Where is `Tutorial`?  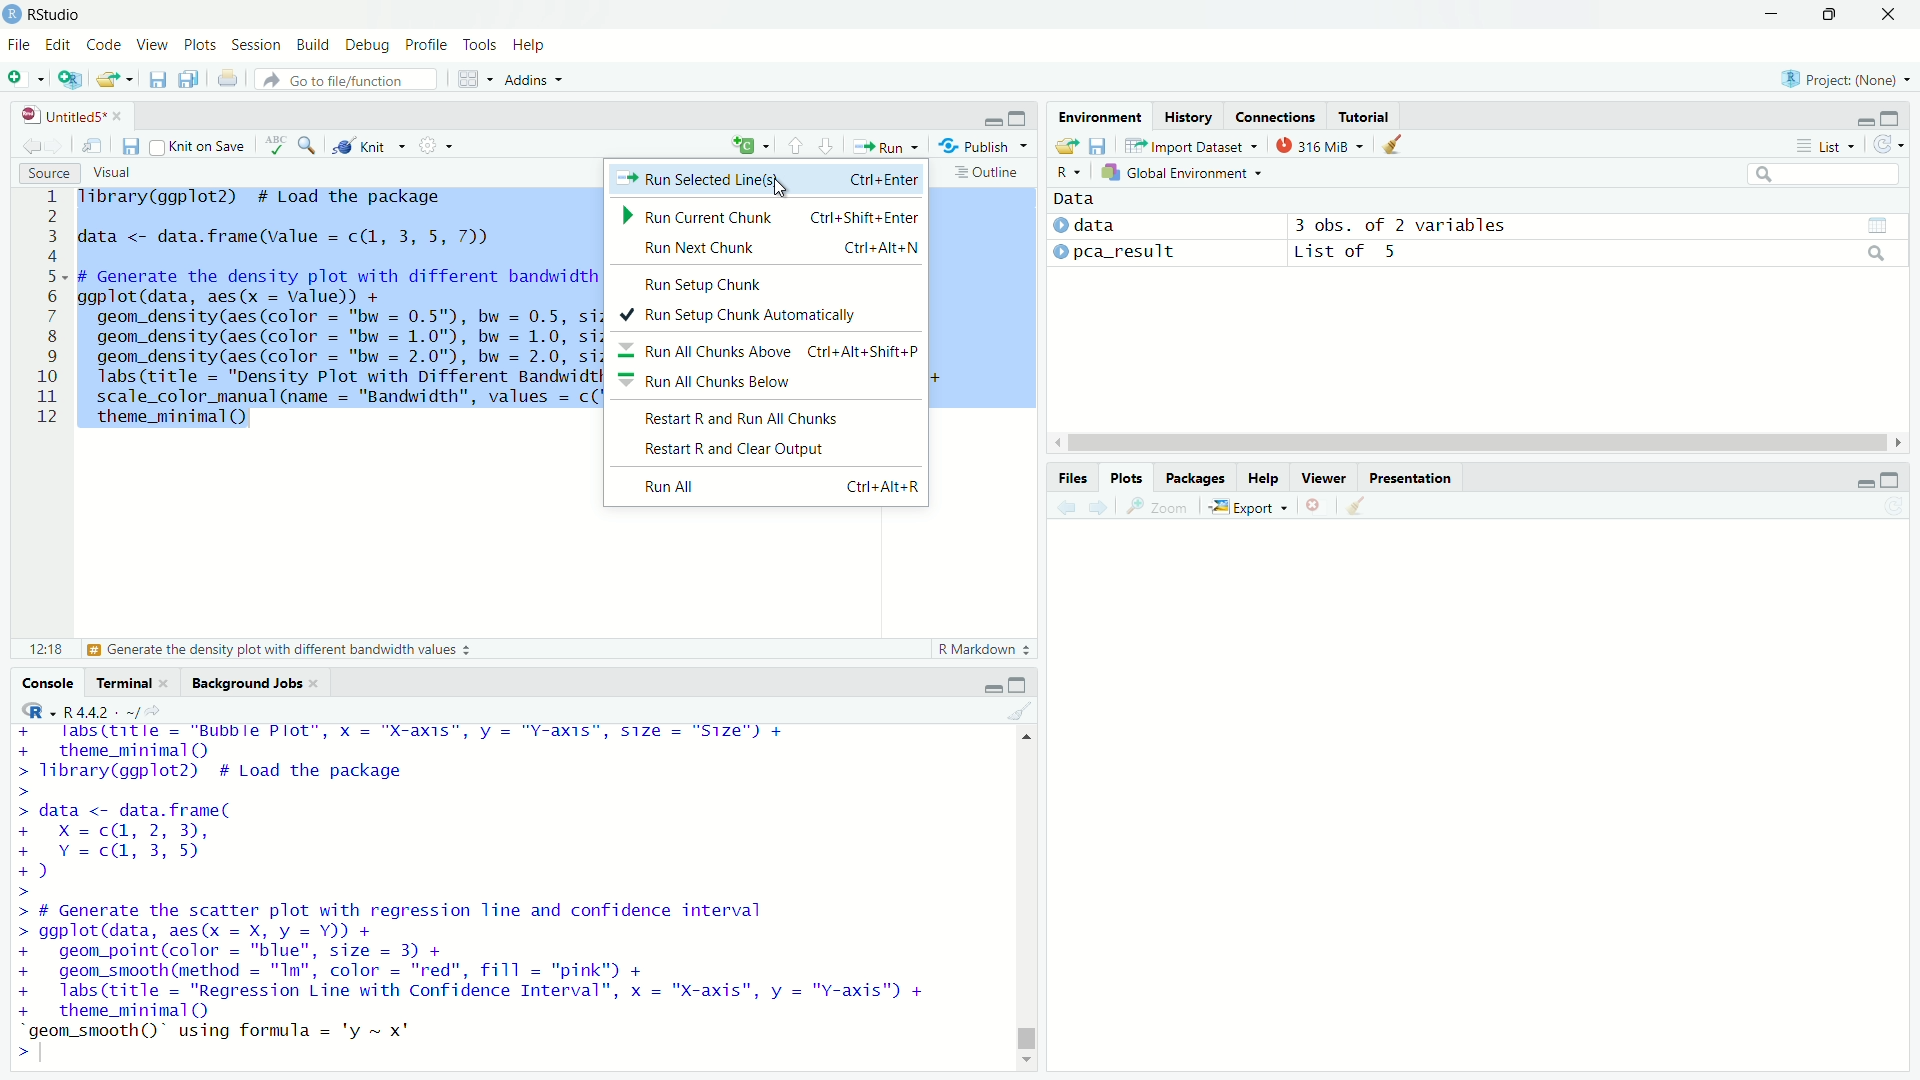
Tutorial is located at coordinates (1364, 116).